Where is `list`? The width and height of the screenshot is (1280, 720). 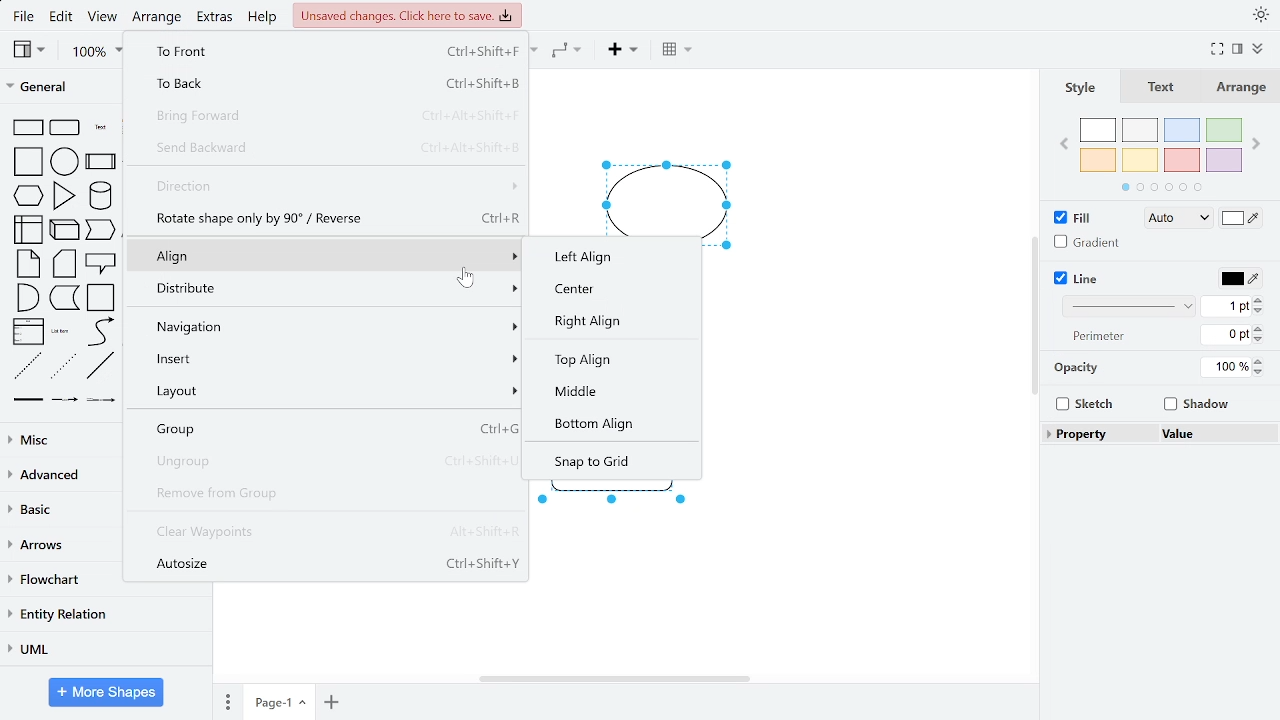 list is located at coordinates (29, 331).